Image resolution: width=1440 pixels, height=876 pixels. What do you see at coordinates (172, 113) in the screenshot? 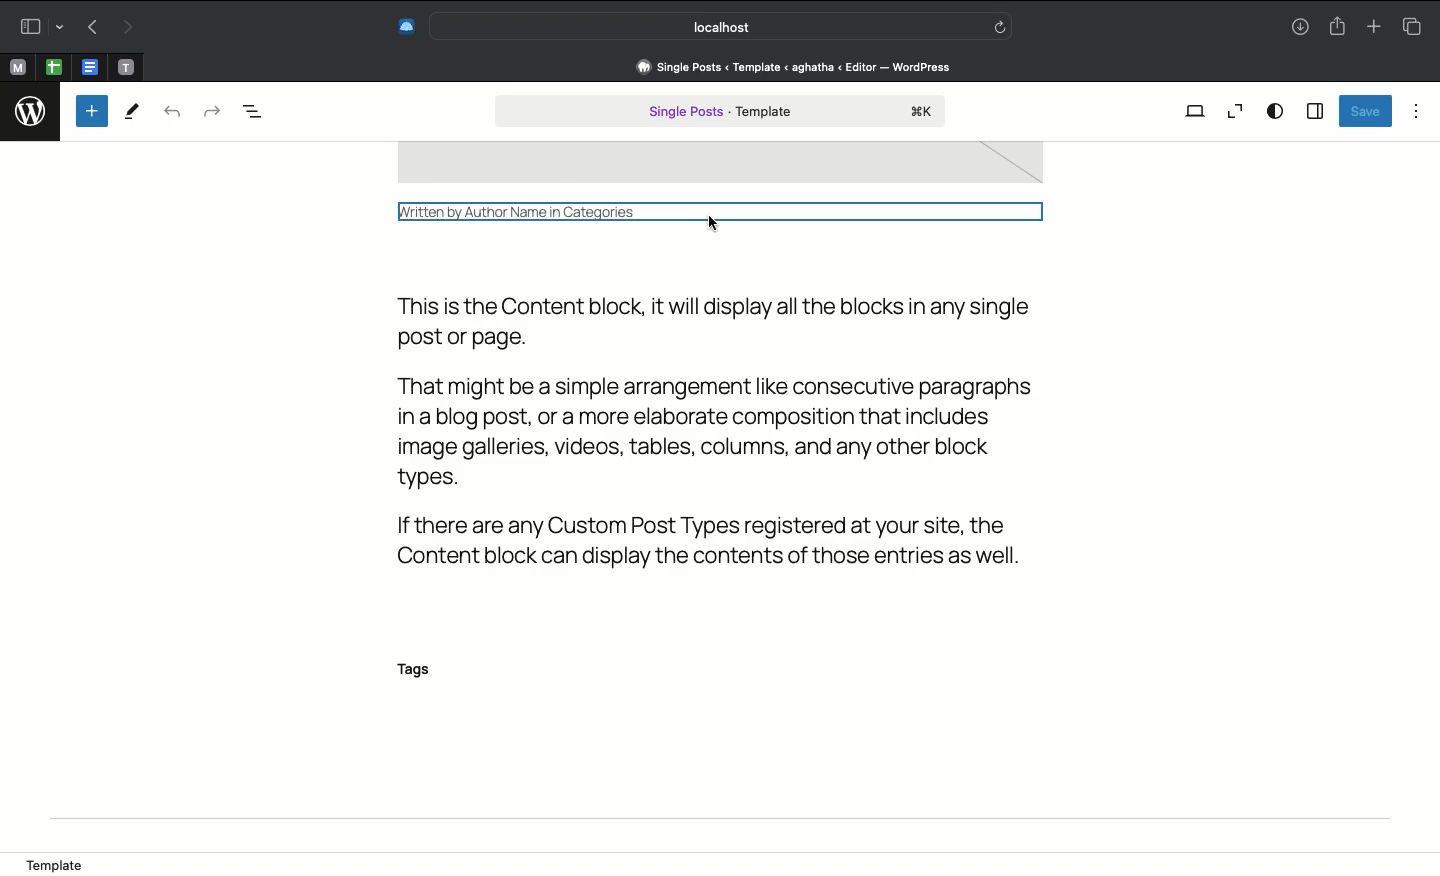
I see `Undo` at bounding box center [172, 113].